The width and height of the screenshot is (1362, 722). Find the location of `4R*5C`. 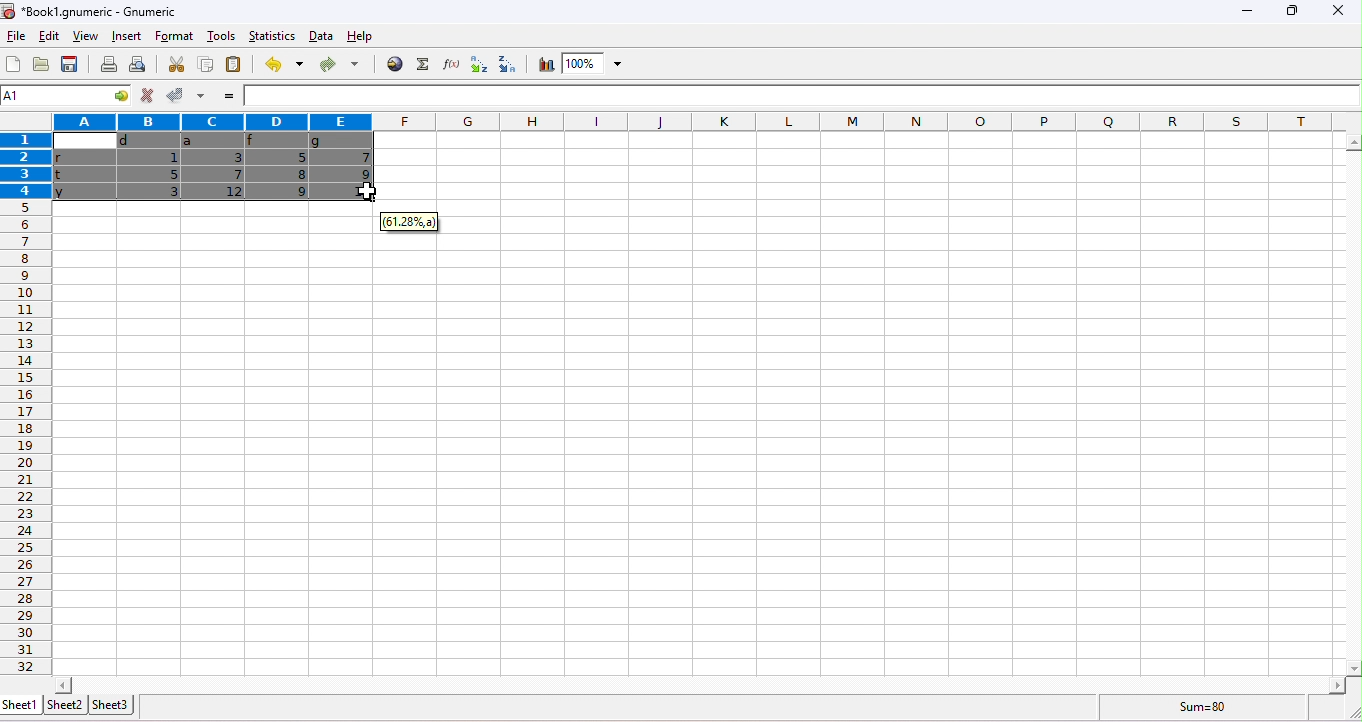

4R*5C is located at coordinates (52, 96).